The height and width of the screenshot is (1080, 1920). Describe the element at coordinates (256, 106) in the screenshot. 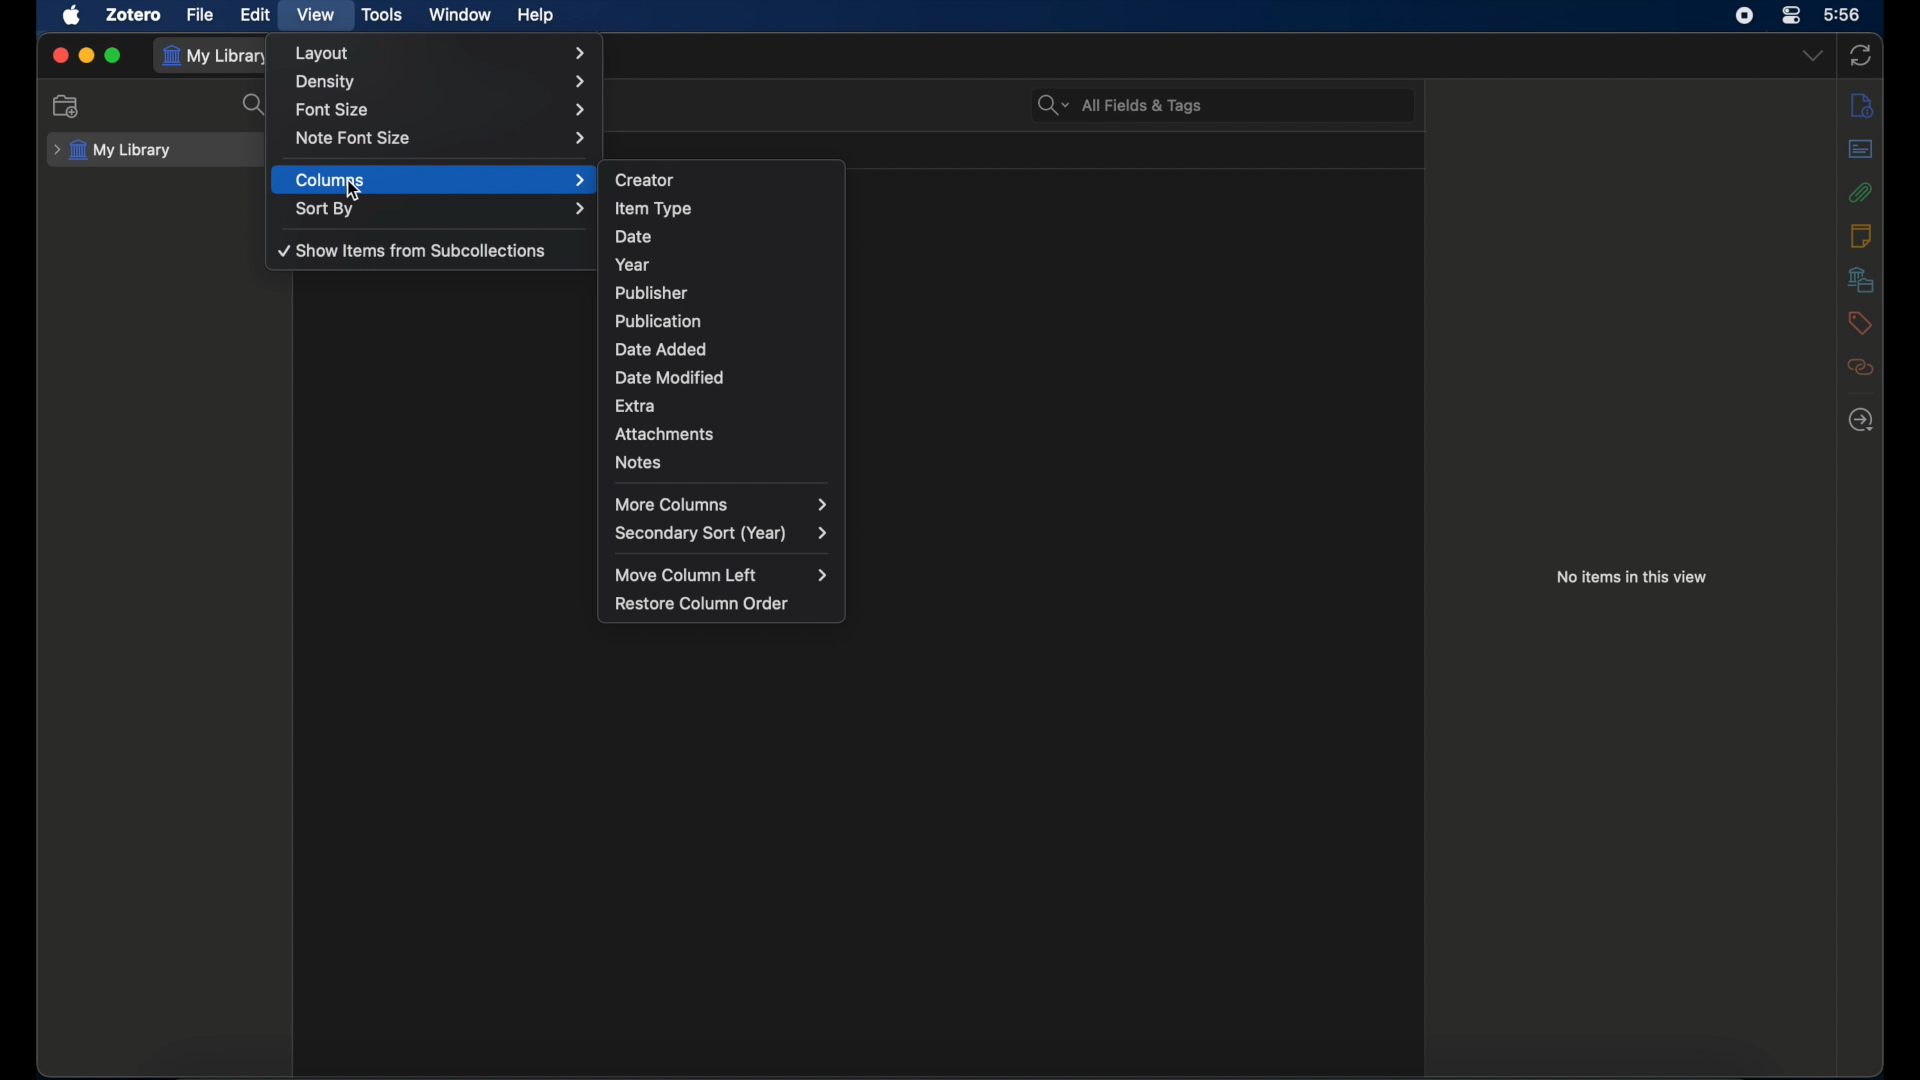

I see `search` at that location.